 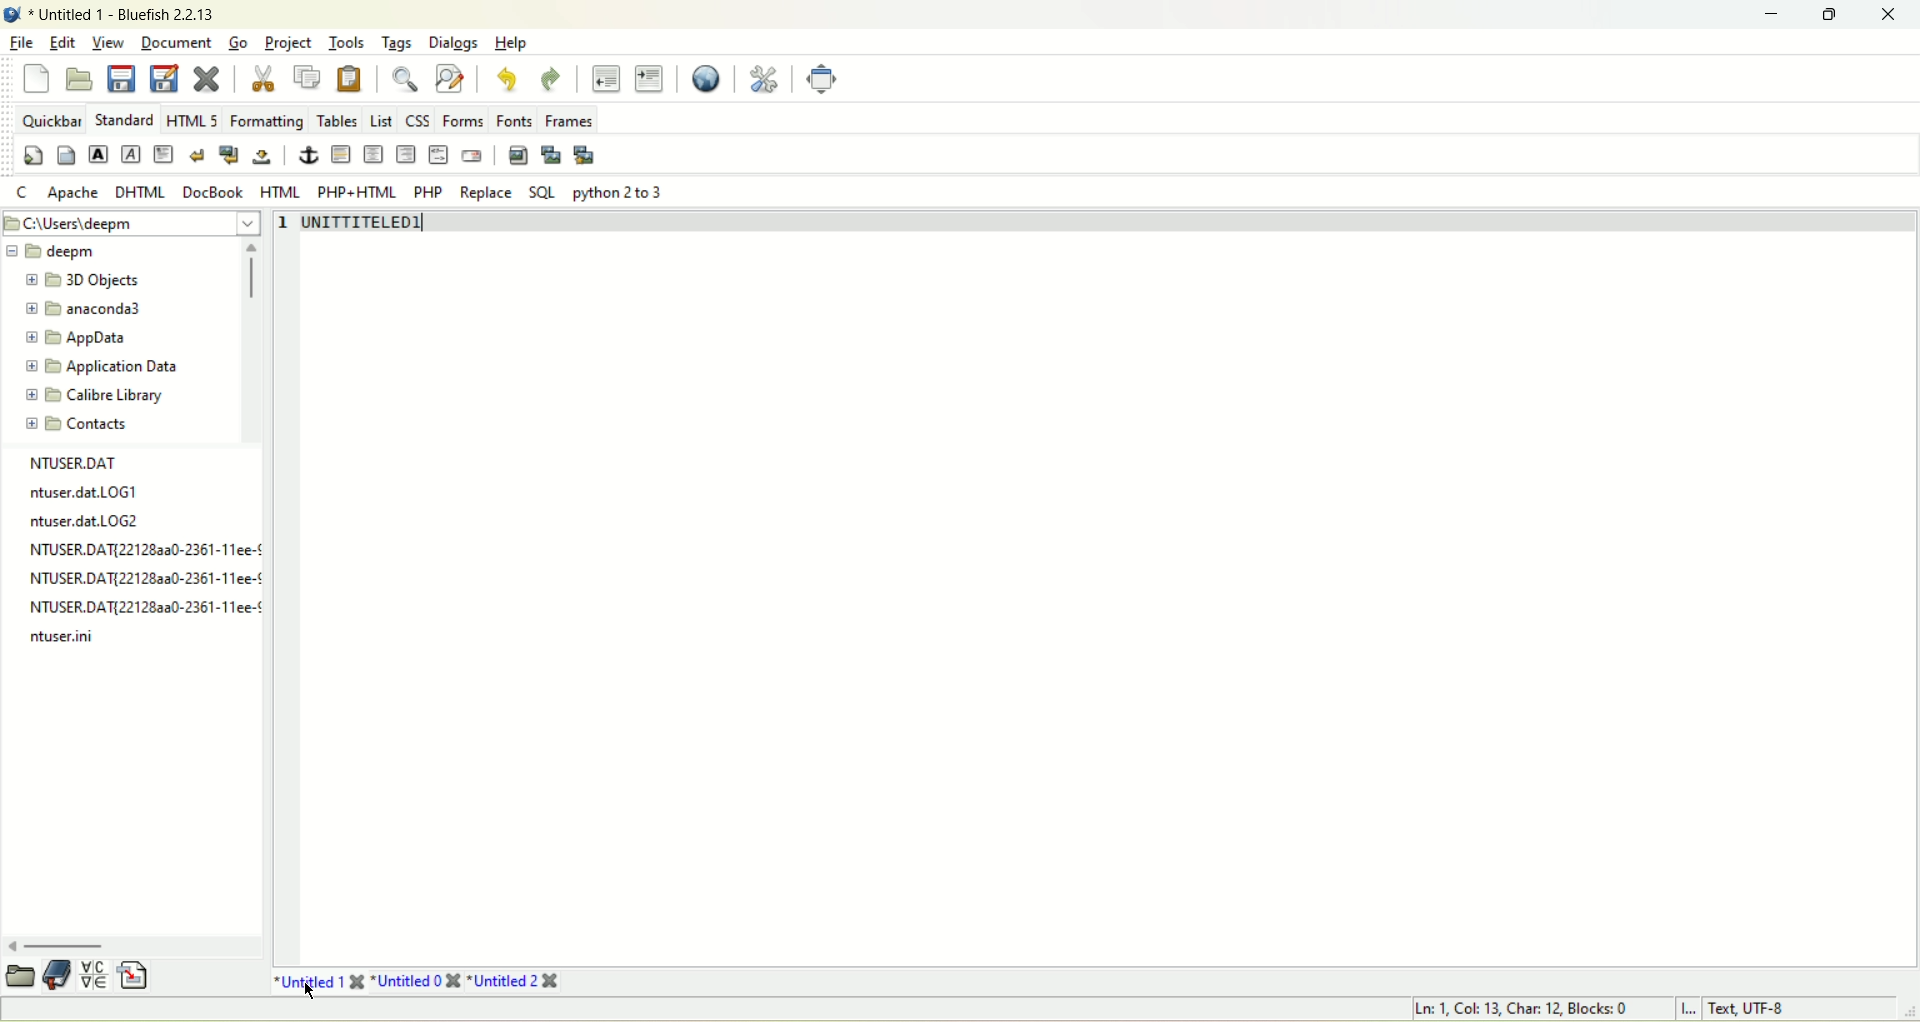 I want to click on Replace, so click(x=486, y=193).